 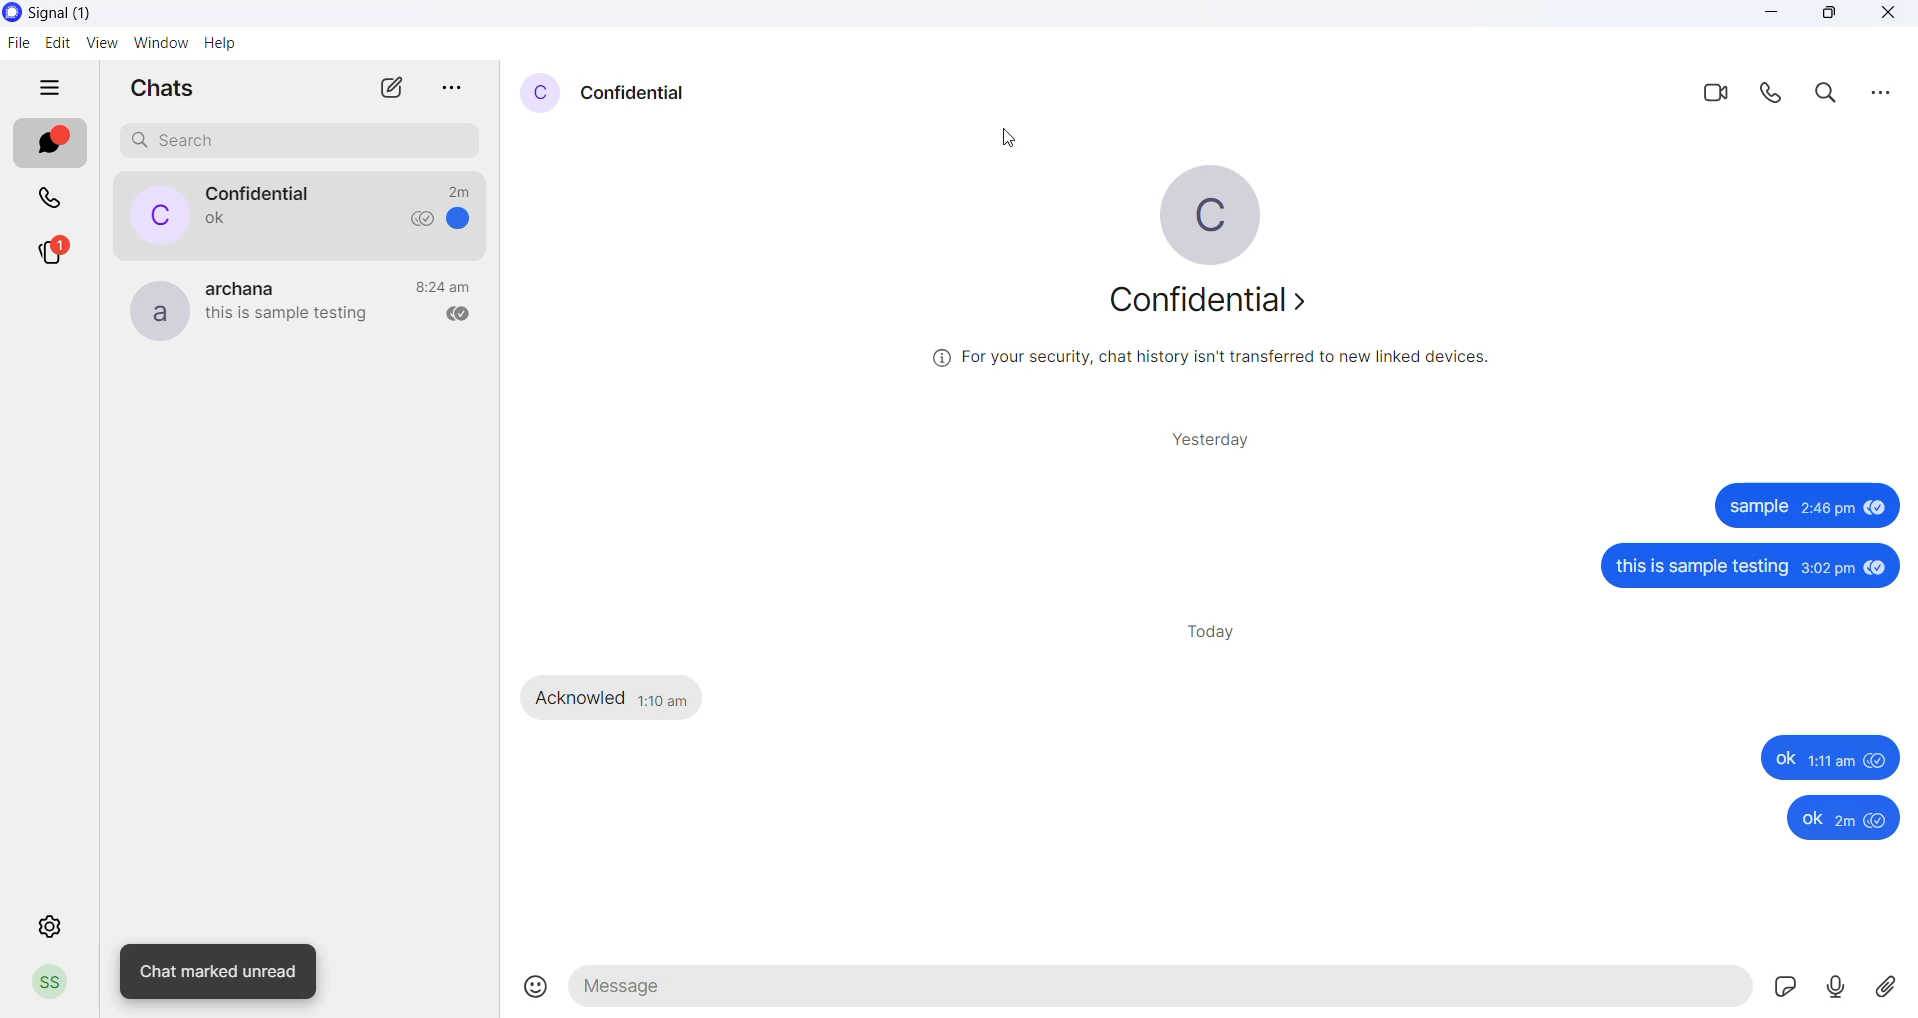 What do you see at coordinates (533, 989) in the screenshot?
I see `emojis` at bounding box center [533, 989].